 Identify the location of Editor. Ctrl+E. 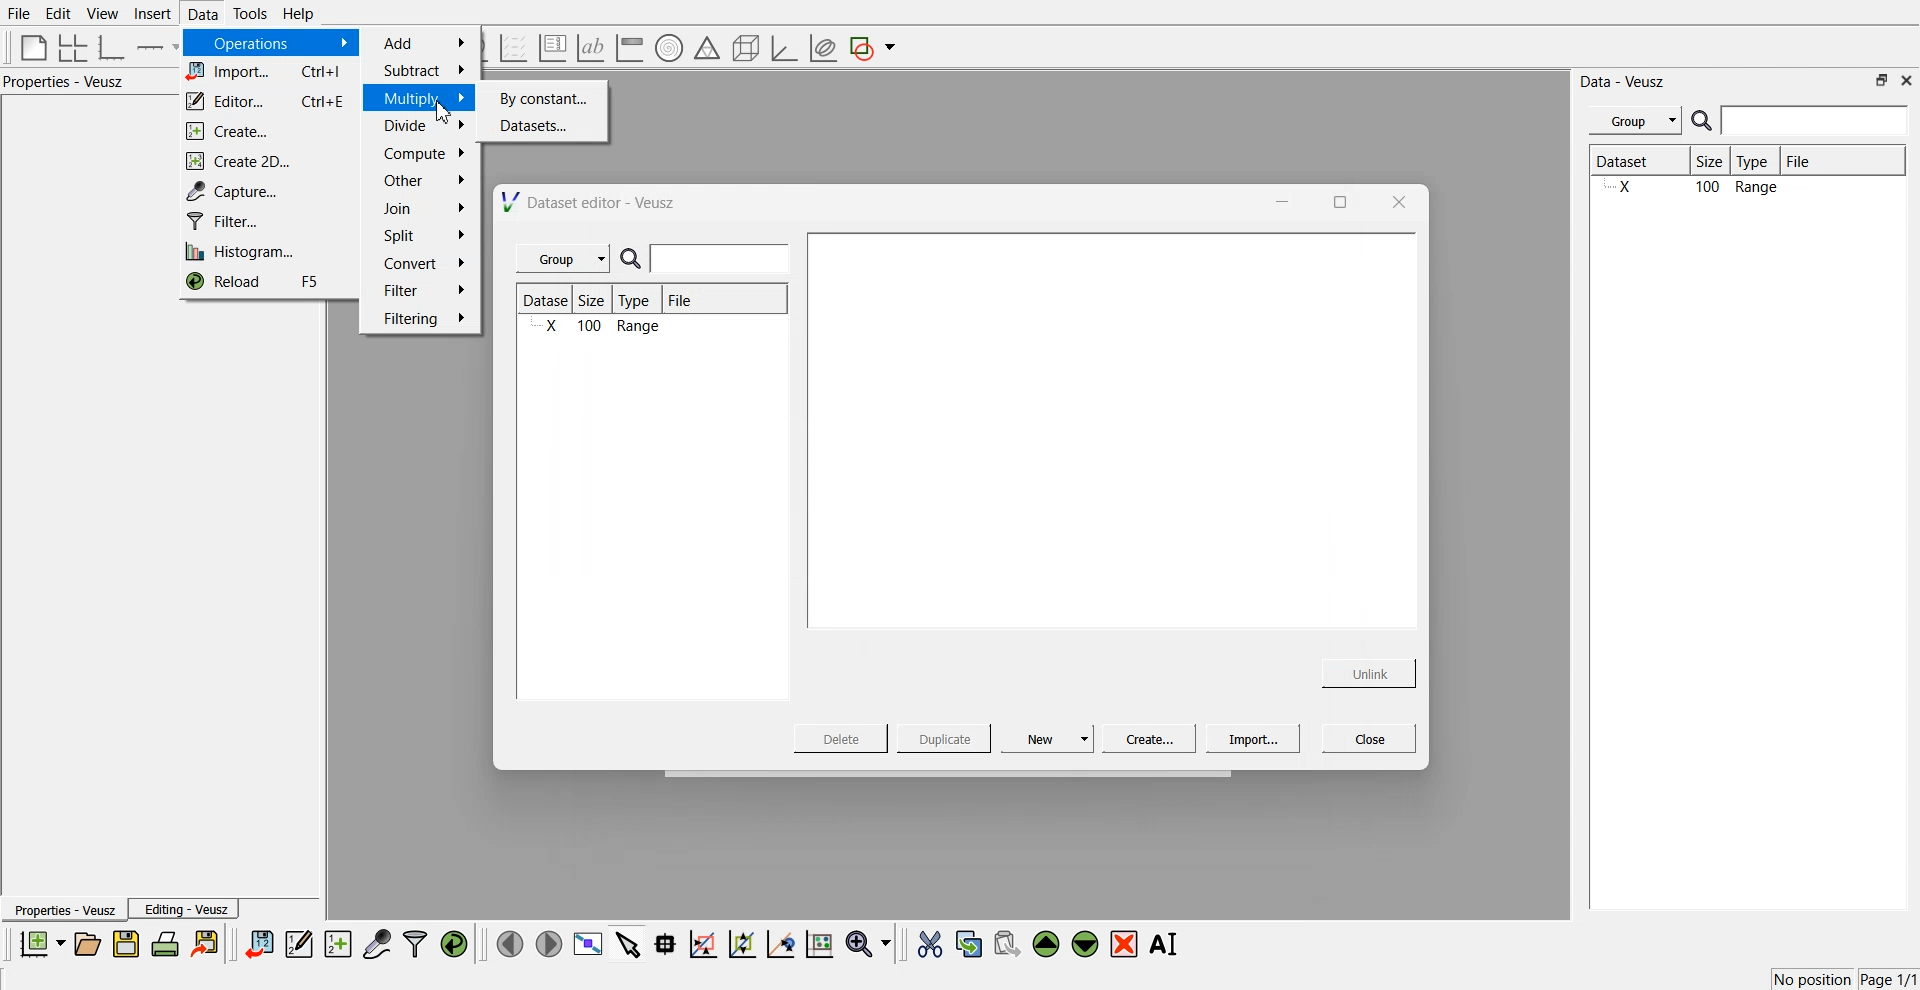
(268, 102).